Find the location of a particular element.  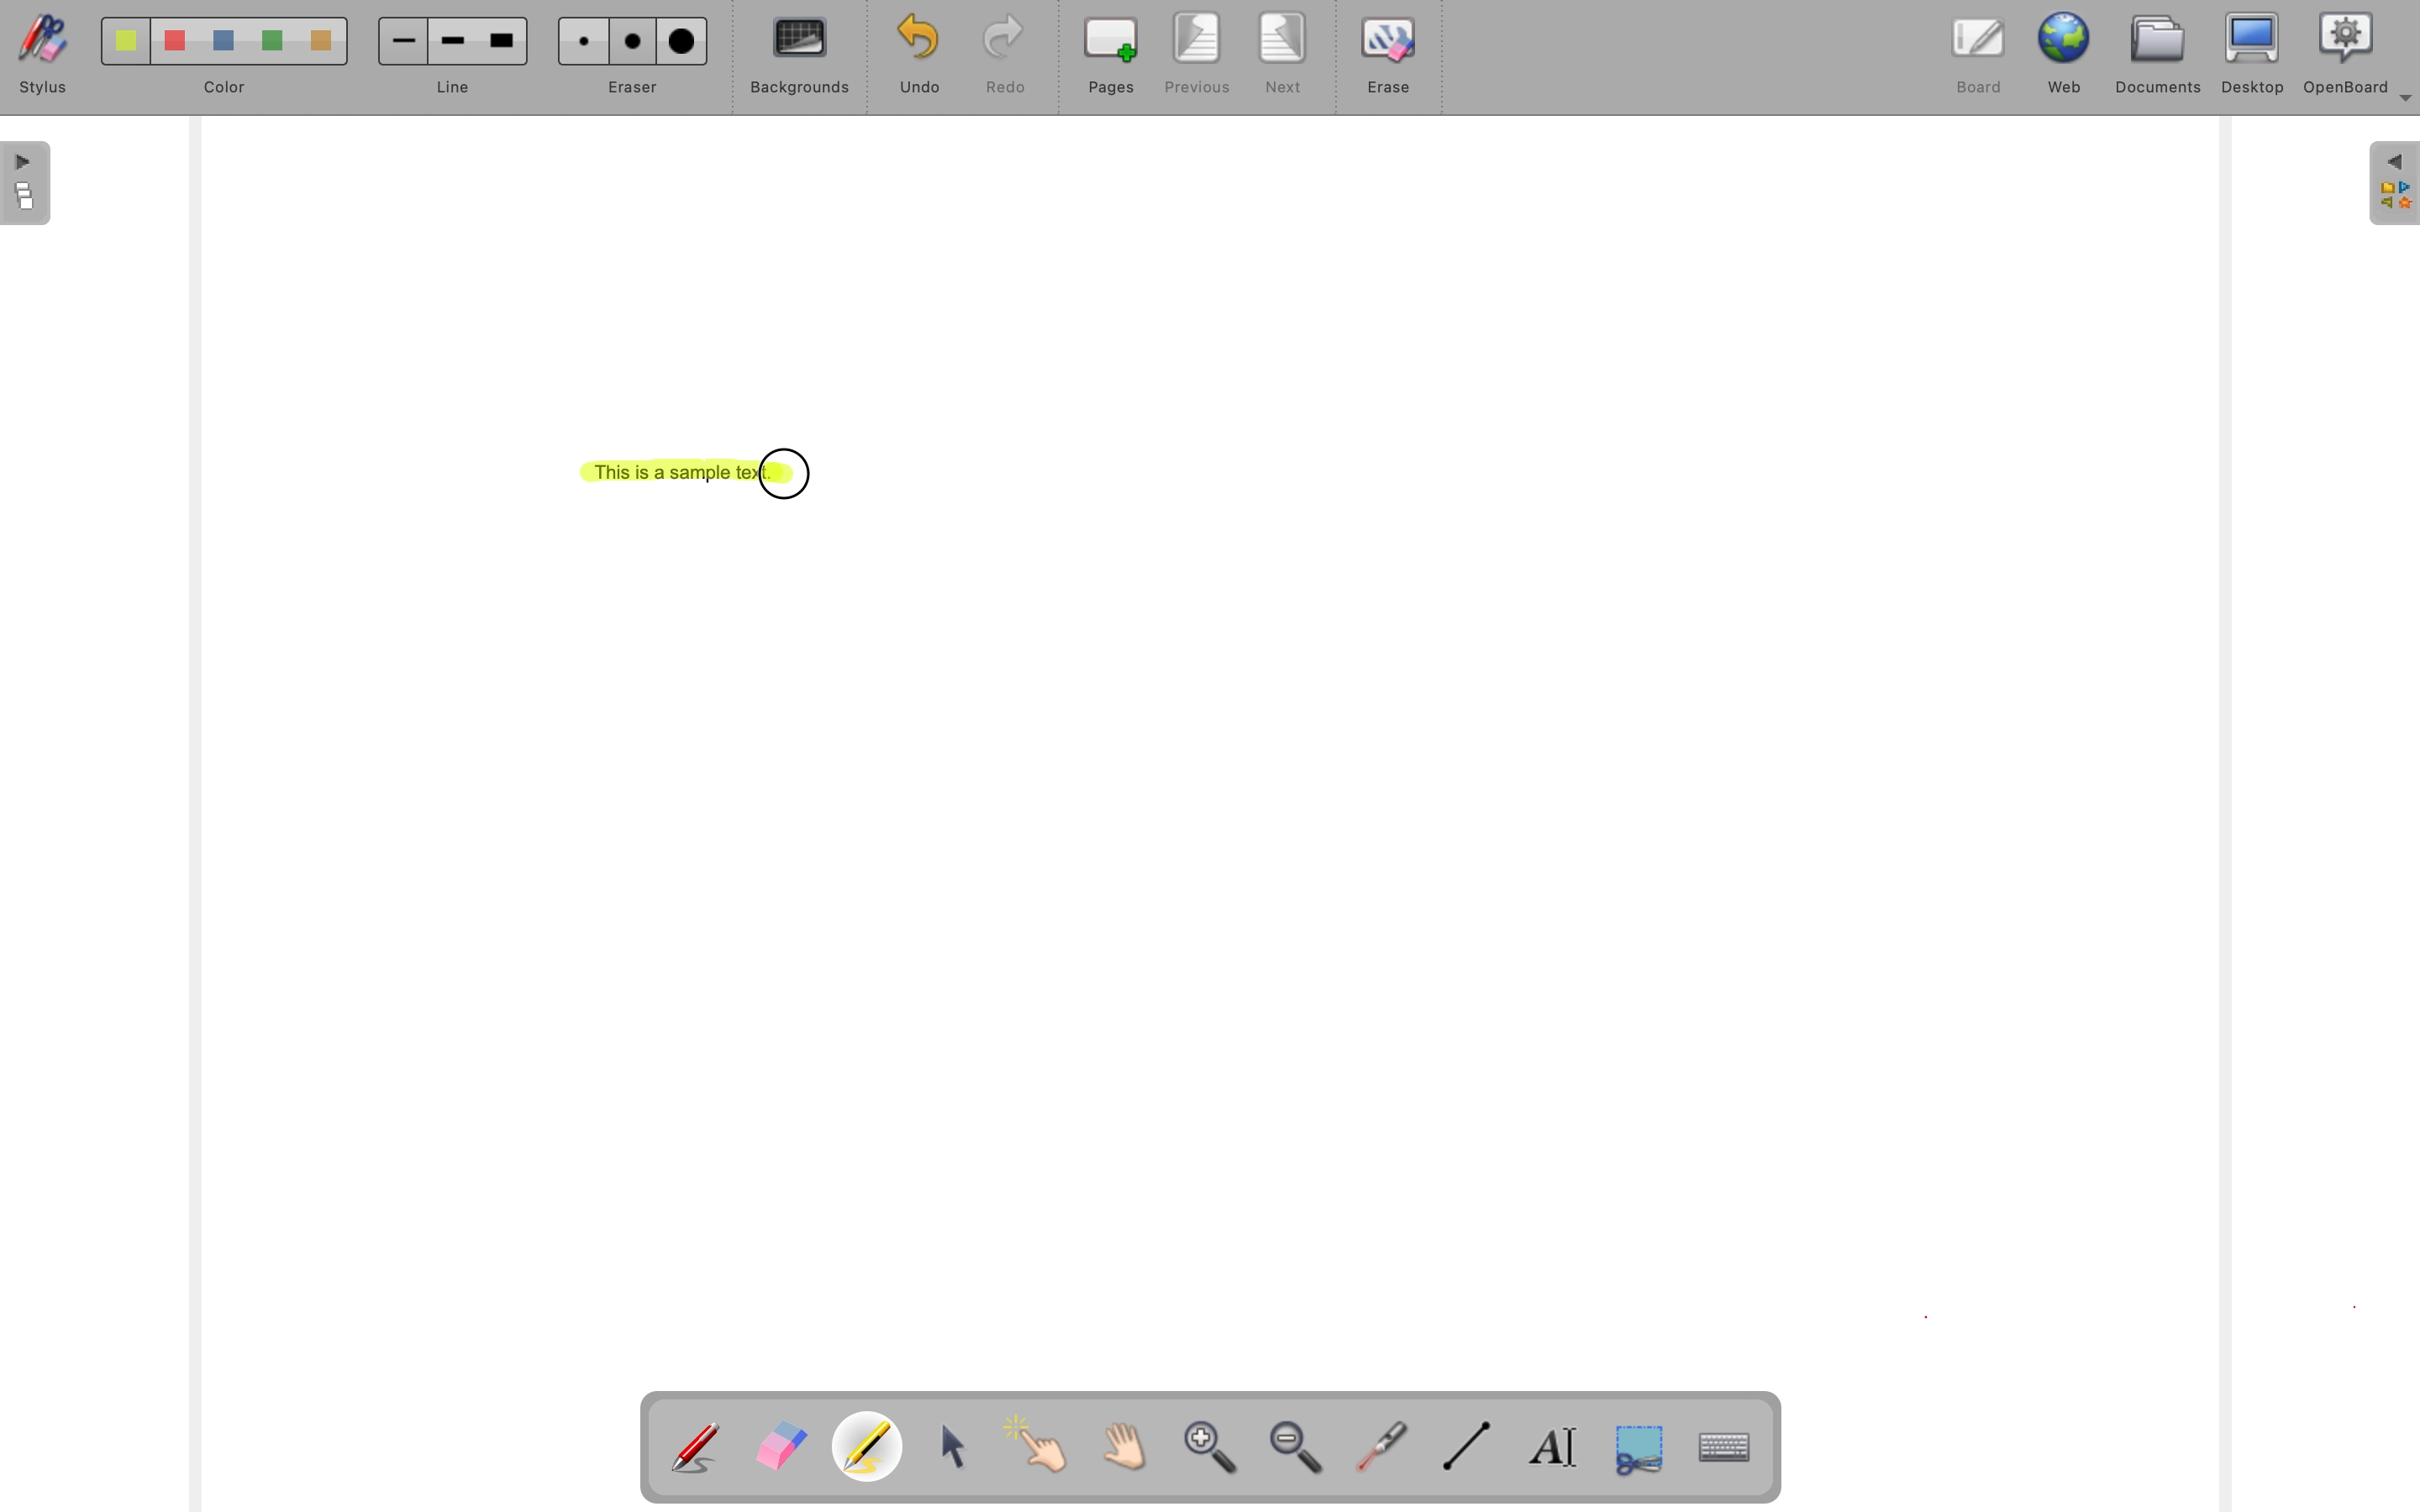

previous is located at coordinates (1197, 54).